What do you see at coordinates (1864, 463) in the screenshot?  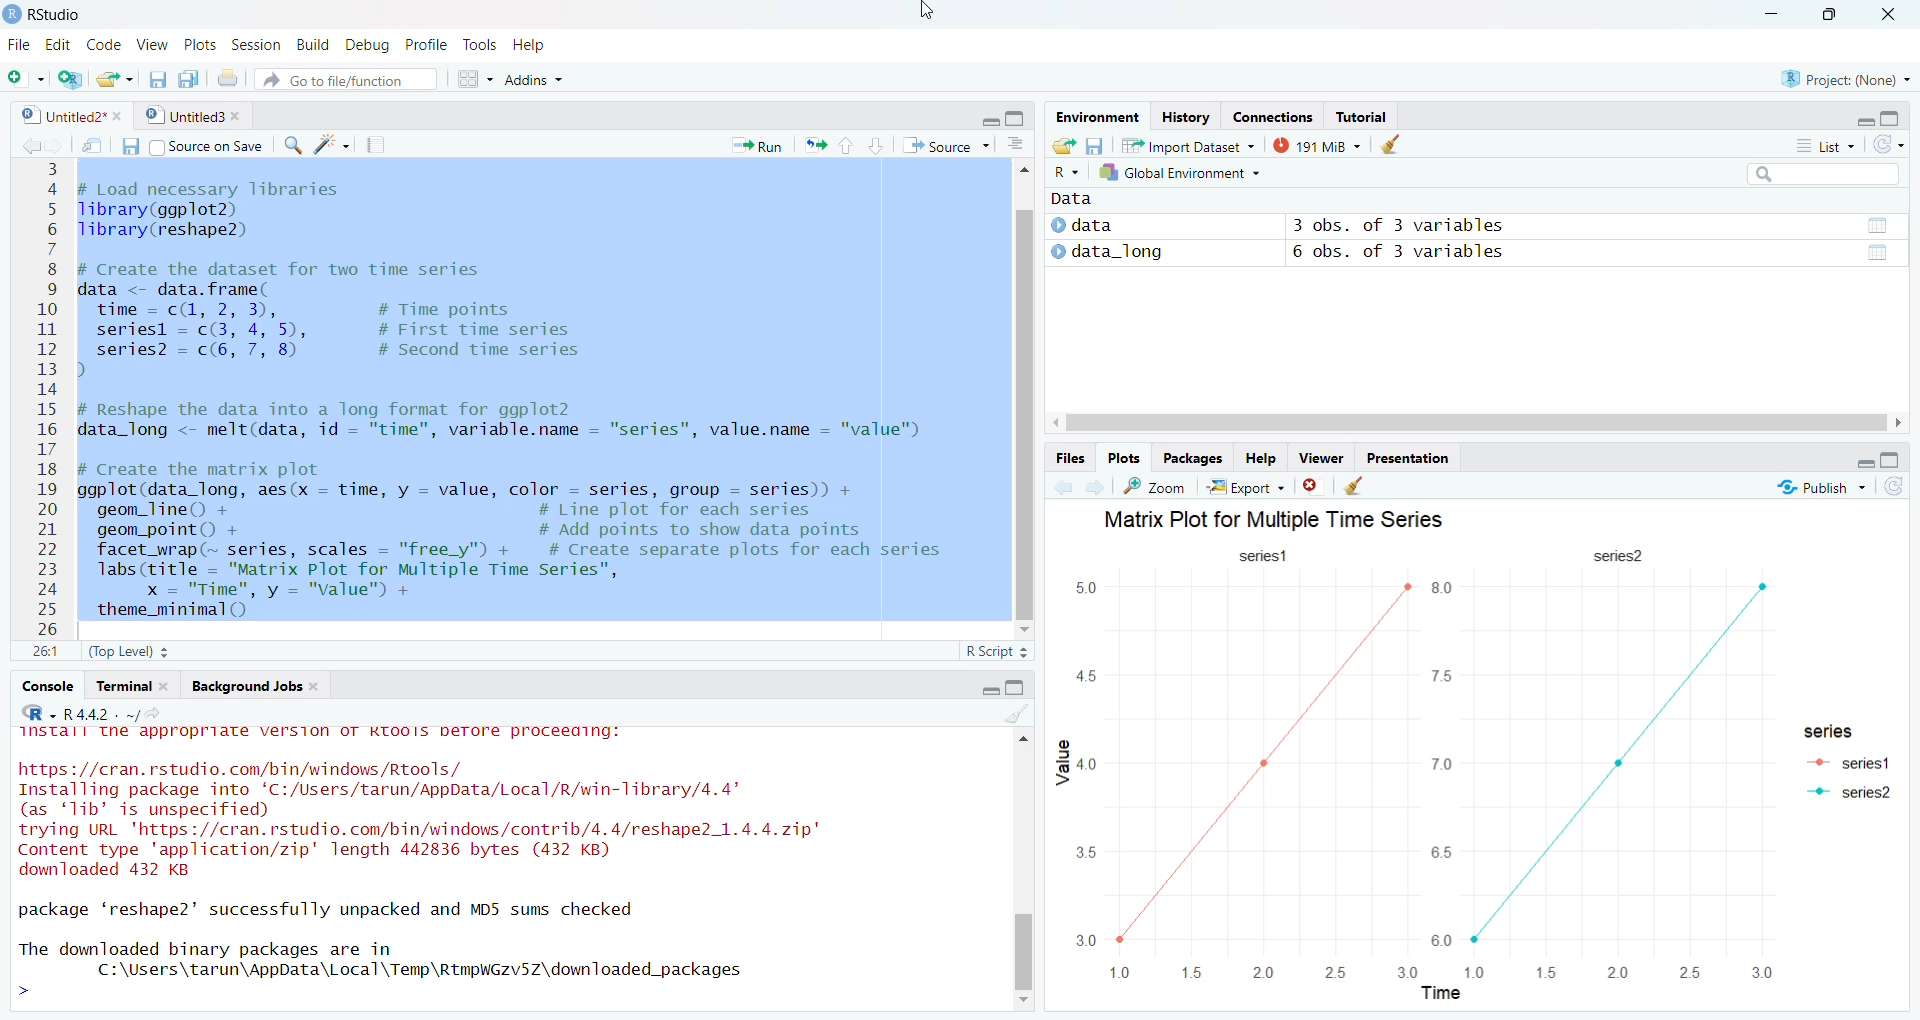 I see `minimize` at bounding box center [1864, 463].